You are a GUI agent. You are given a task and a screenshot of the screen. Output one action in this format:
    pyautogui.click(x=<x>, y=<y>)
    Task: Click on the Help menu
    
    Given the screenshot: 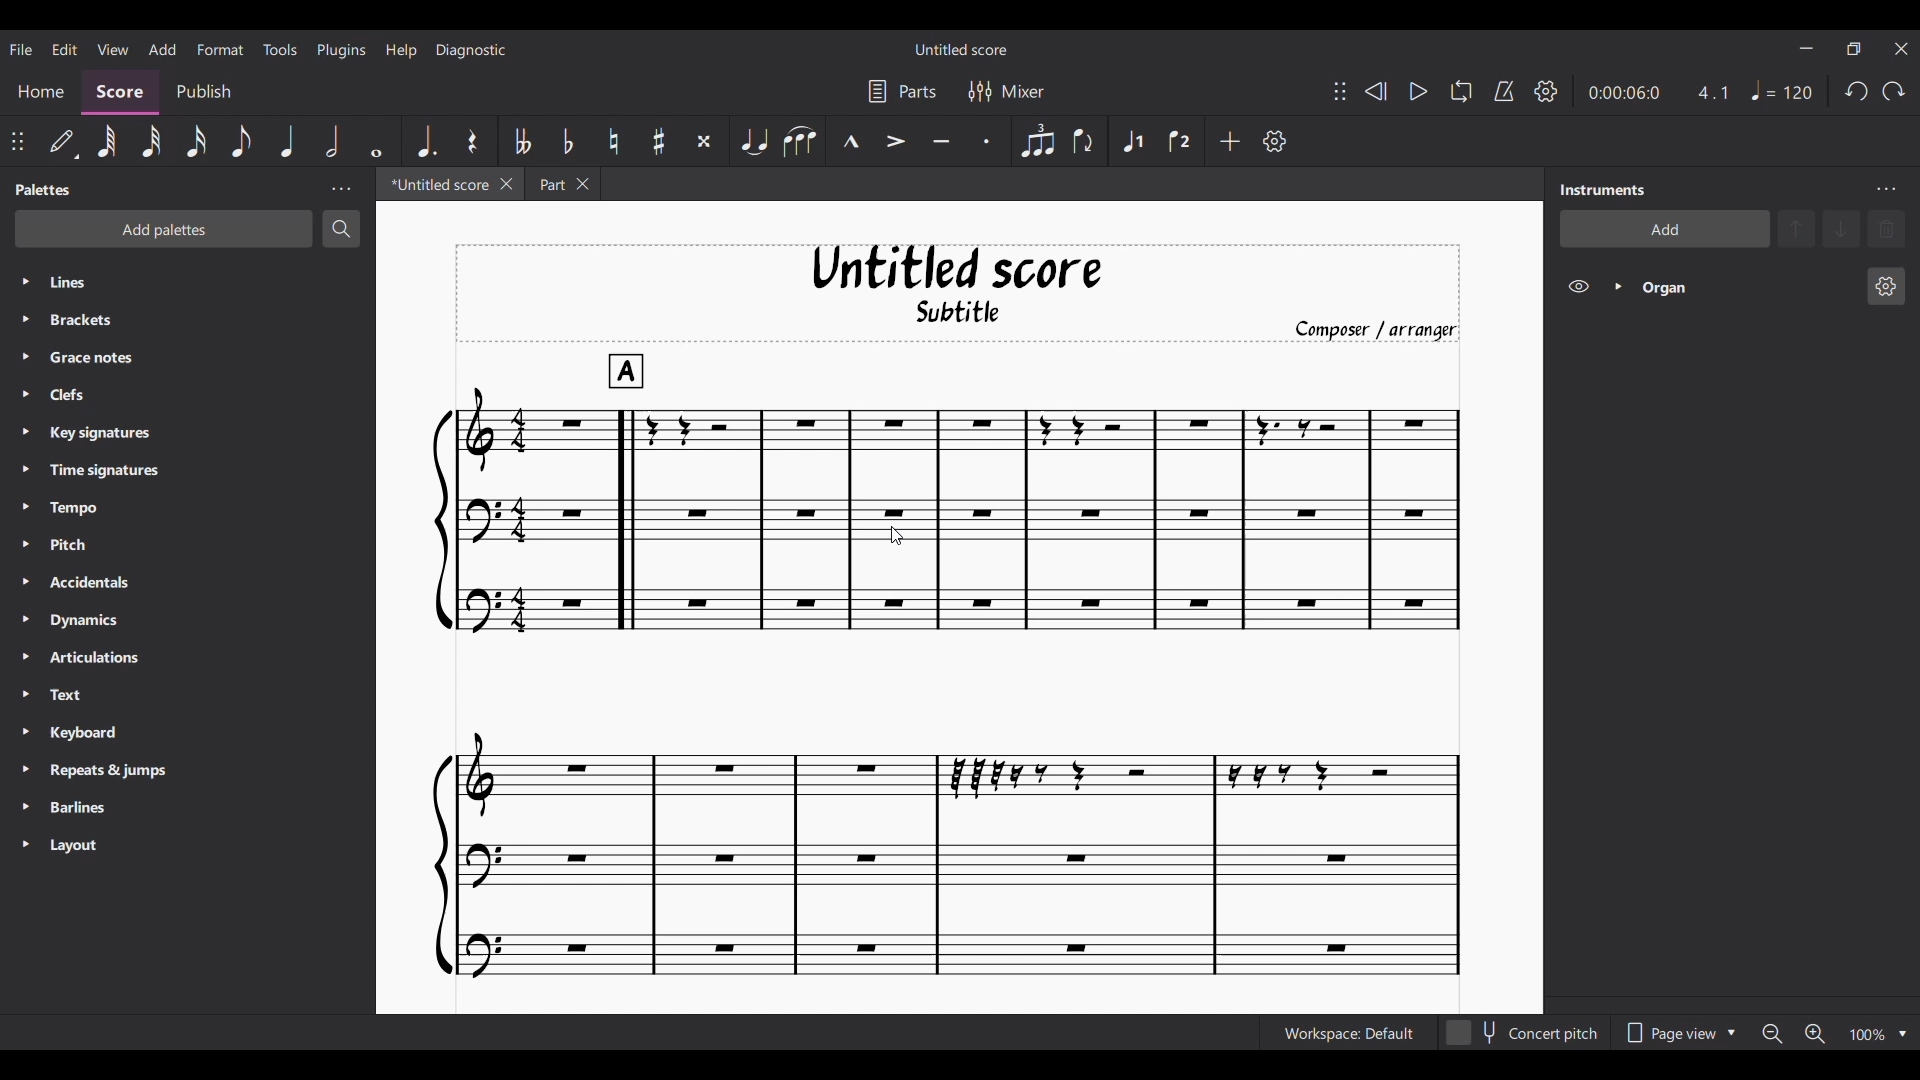 What is the action you would take?
    pyautogui.click(x=401, y=50)
    